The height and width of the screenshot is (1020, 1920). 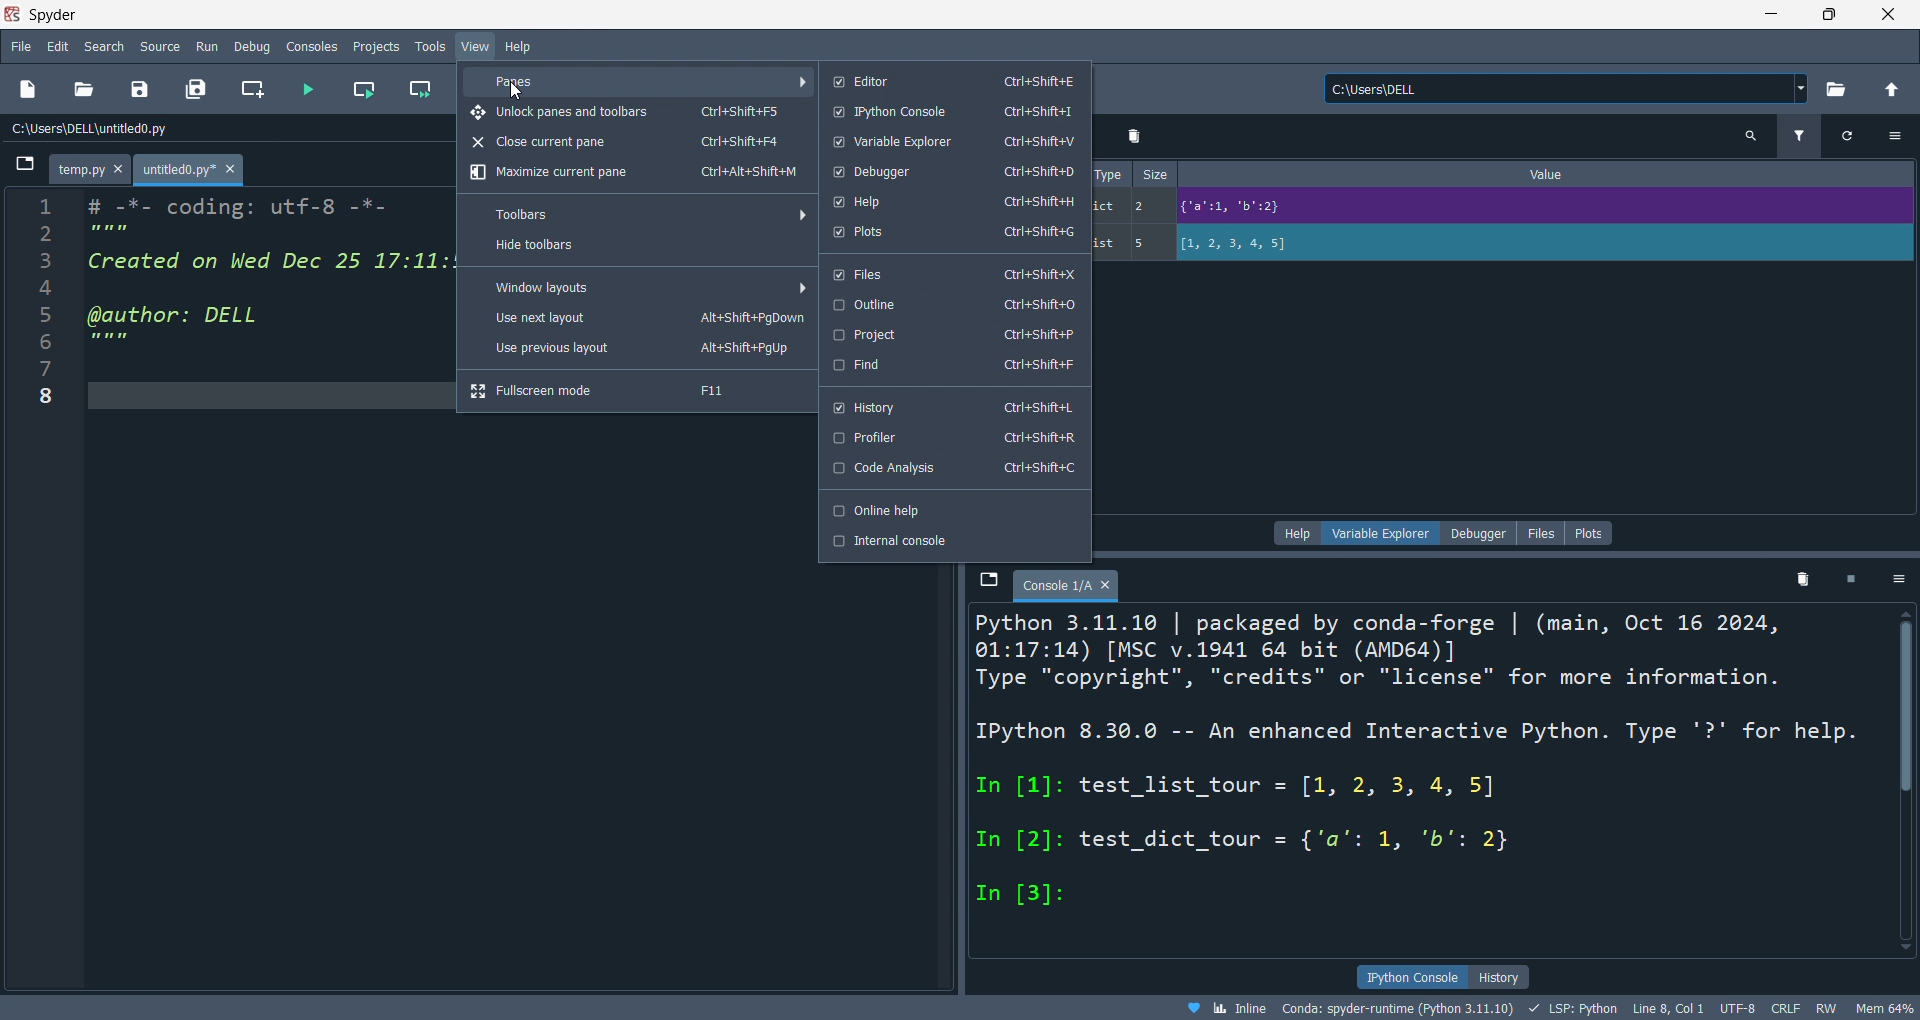 What do you see at coordinates (1109, 173) in the screenshot?
I see `type` at bounding box center [1109, 173].